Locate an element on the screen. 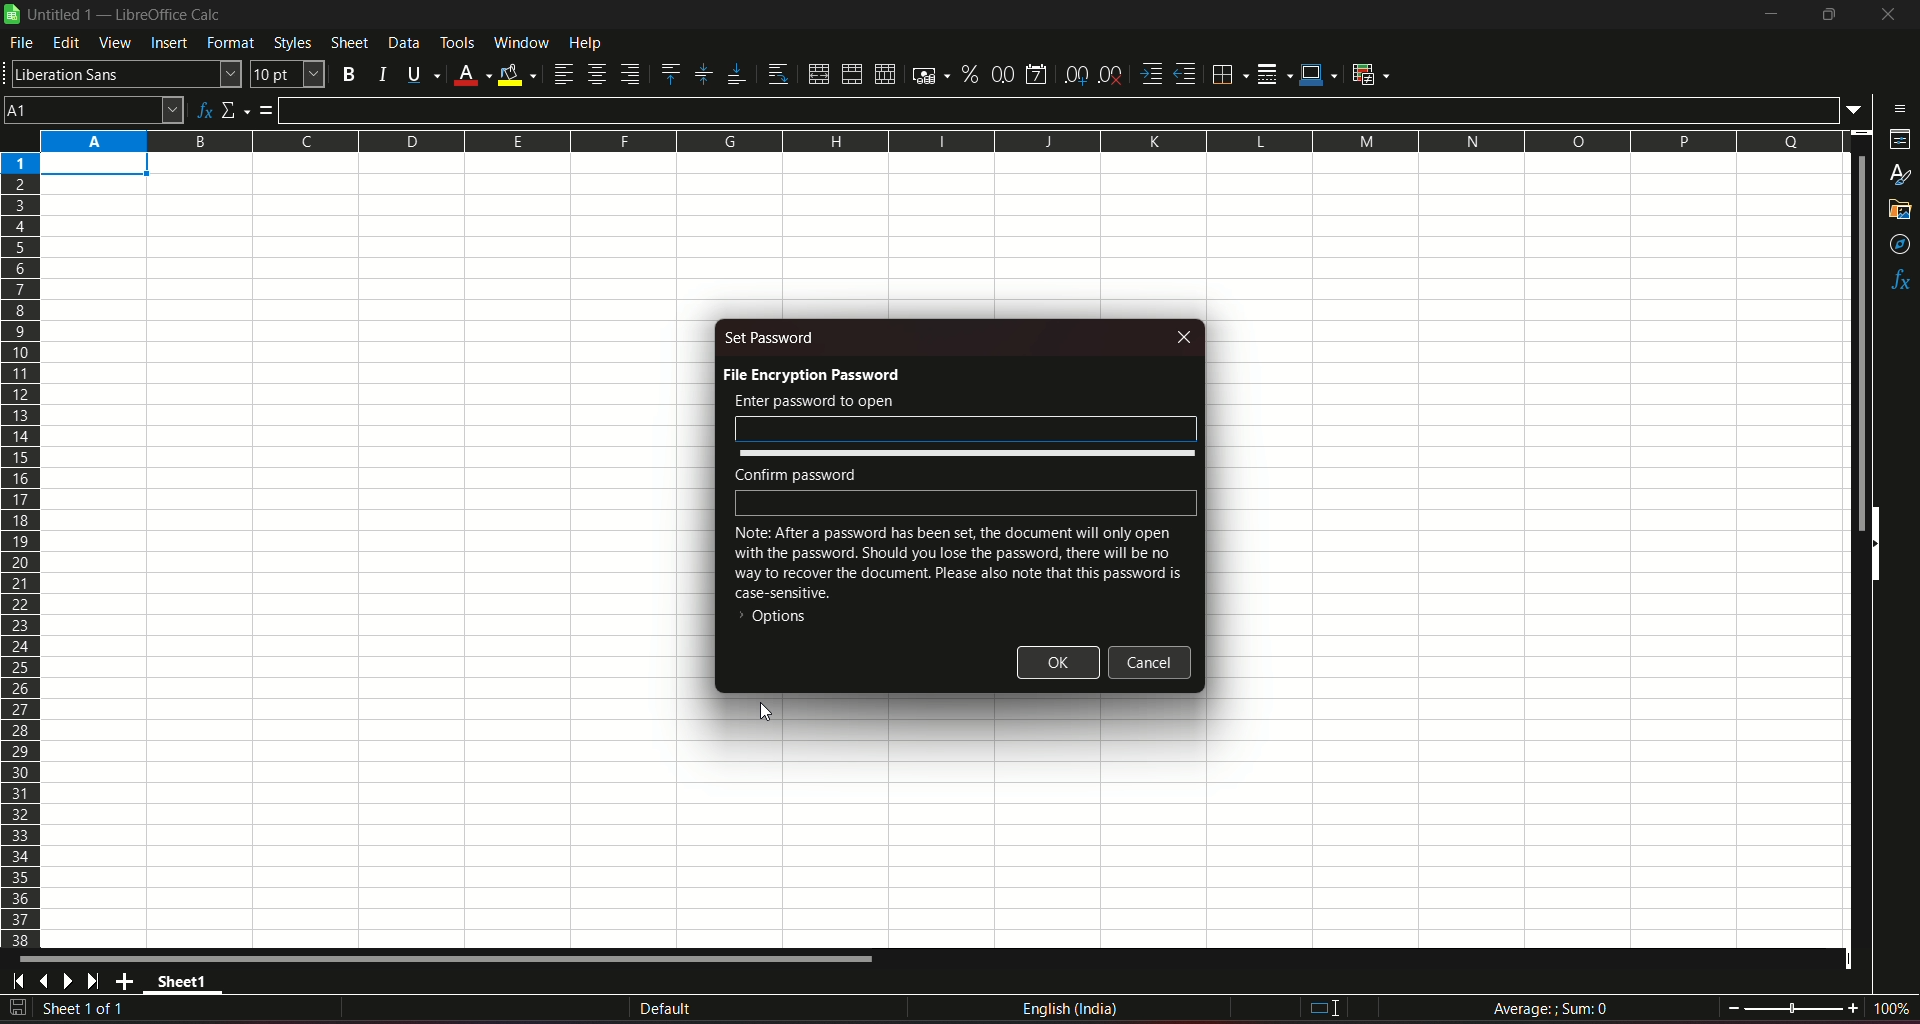 This screenshot has width=1920, height=1024. file is located at coordinates (23, 46).